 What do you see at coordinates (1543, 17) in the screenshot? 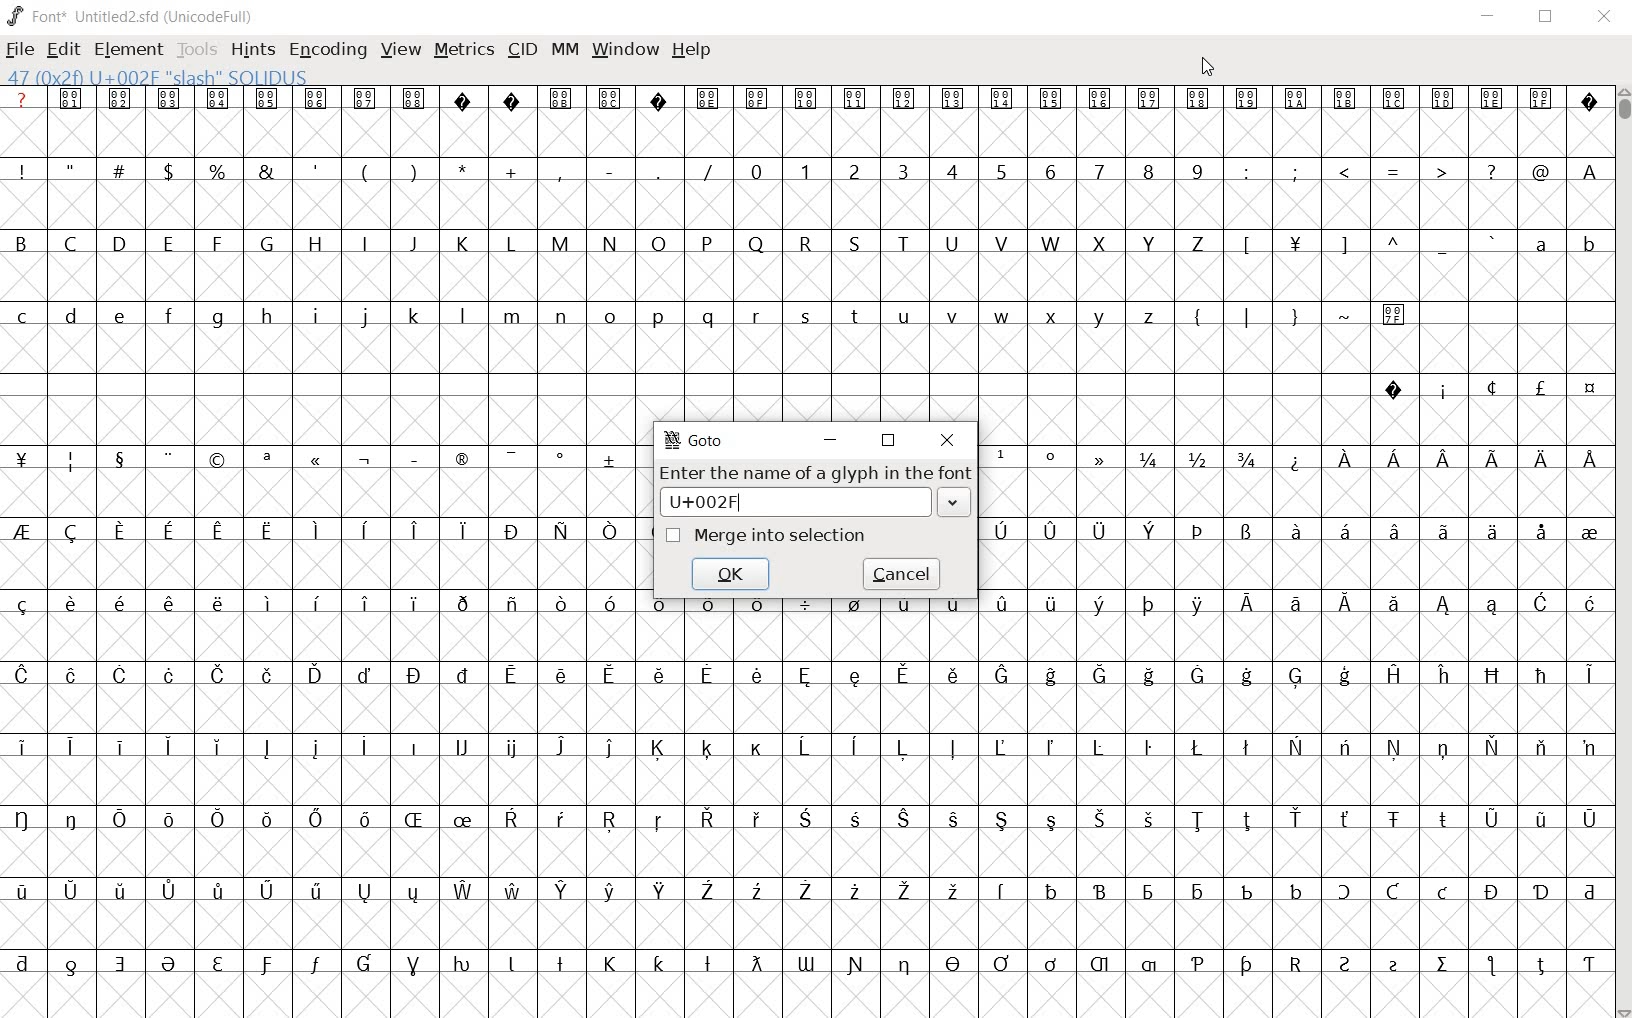
I see `RESTORE` at bounding box center [1543, 17].